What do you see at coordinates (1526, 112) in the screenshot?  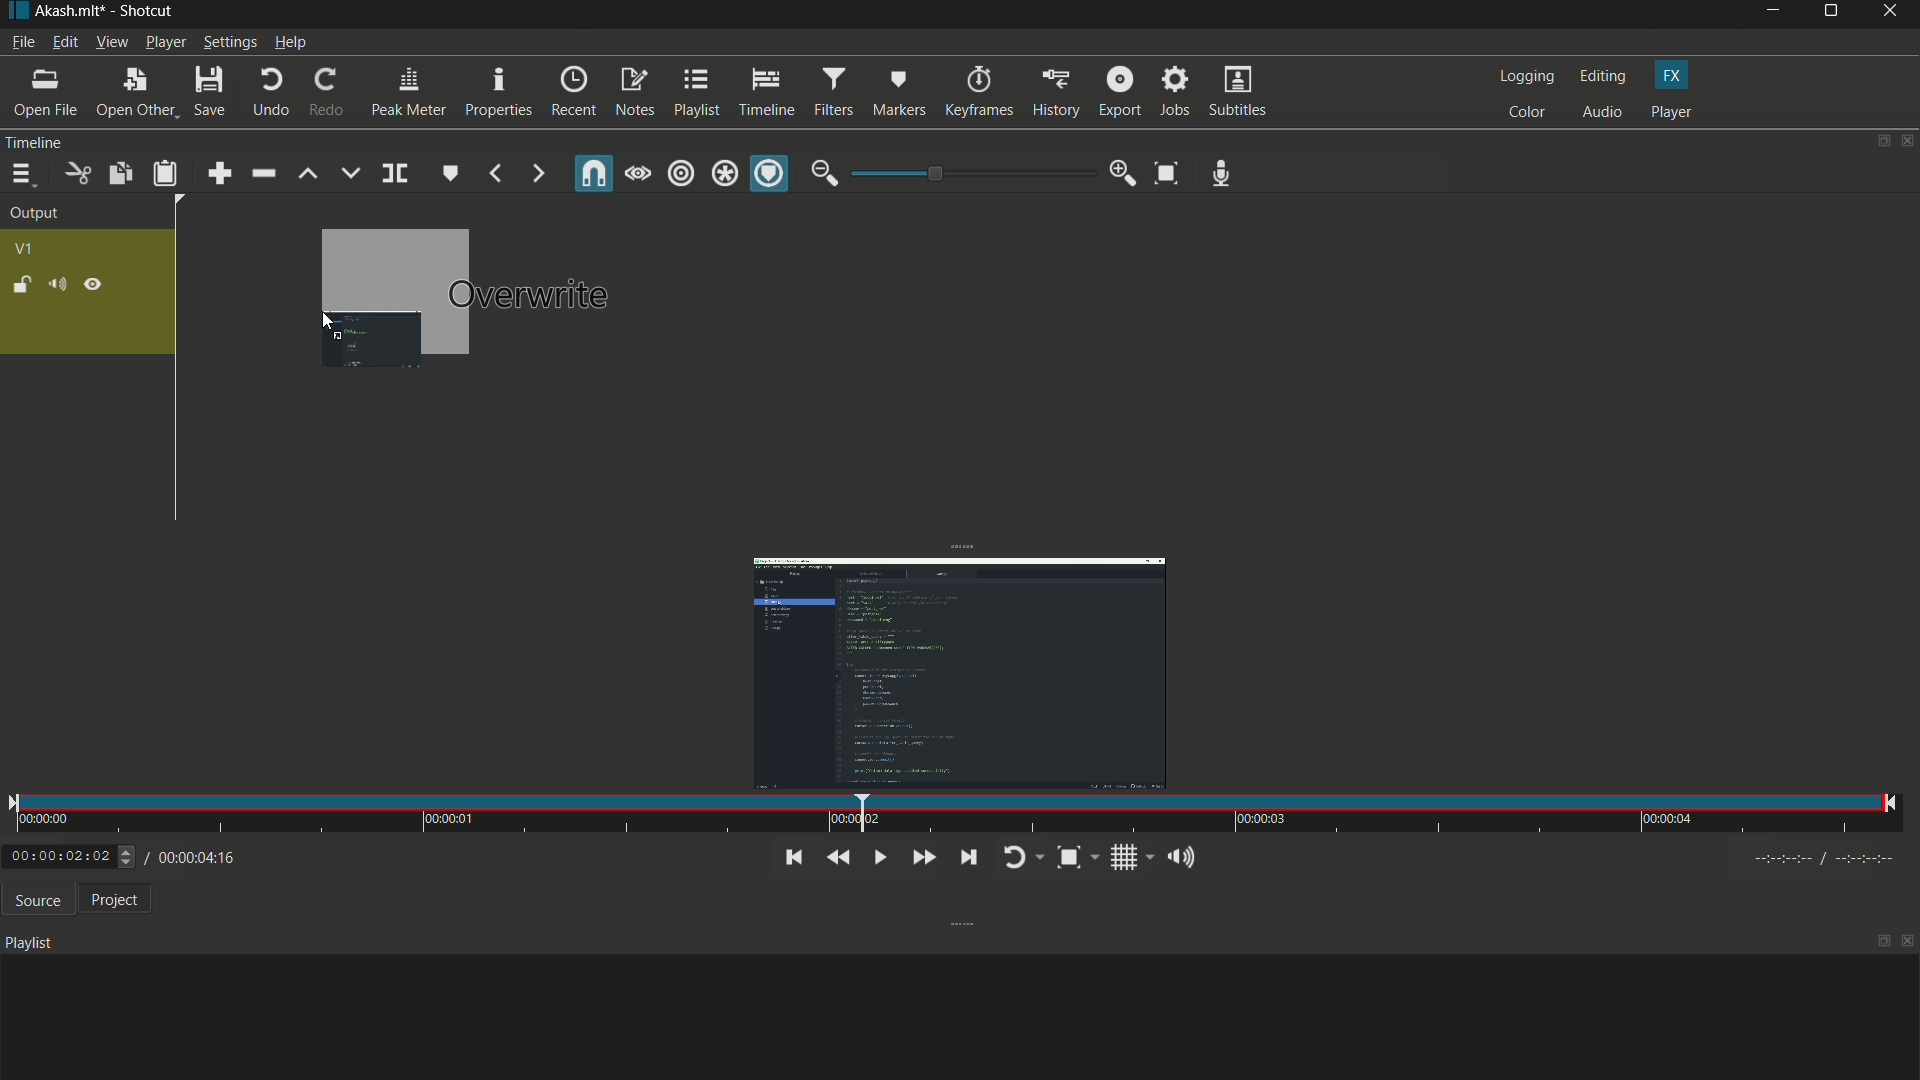 I see `color` at bounding box center [1526, 112].